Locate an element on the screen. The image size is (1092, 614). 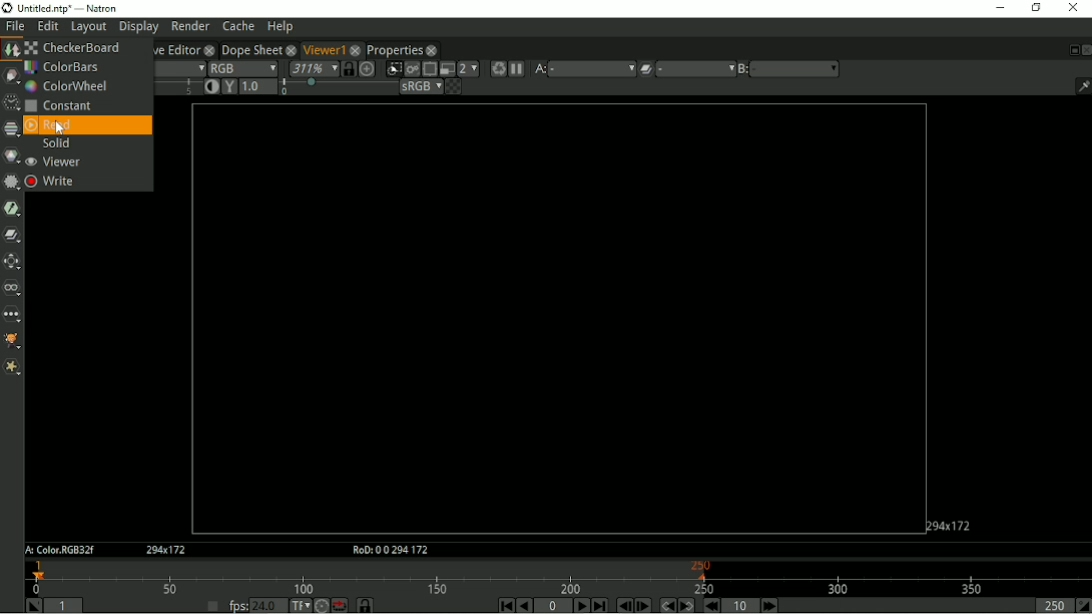
Timeline is located at coordinates (559, 577).